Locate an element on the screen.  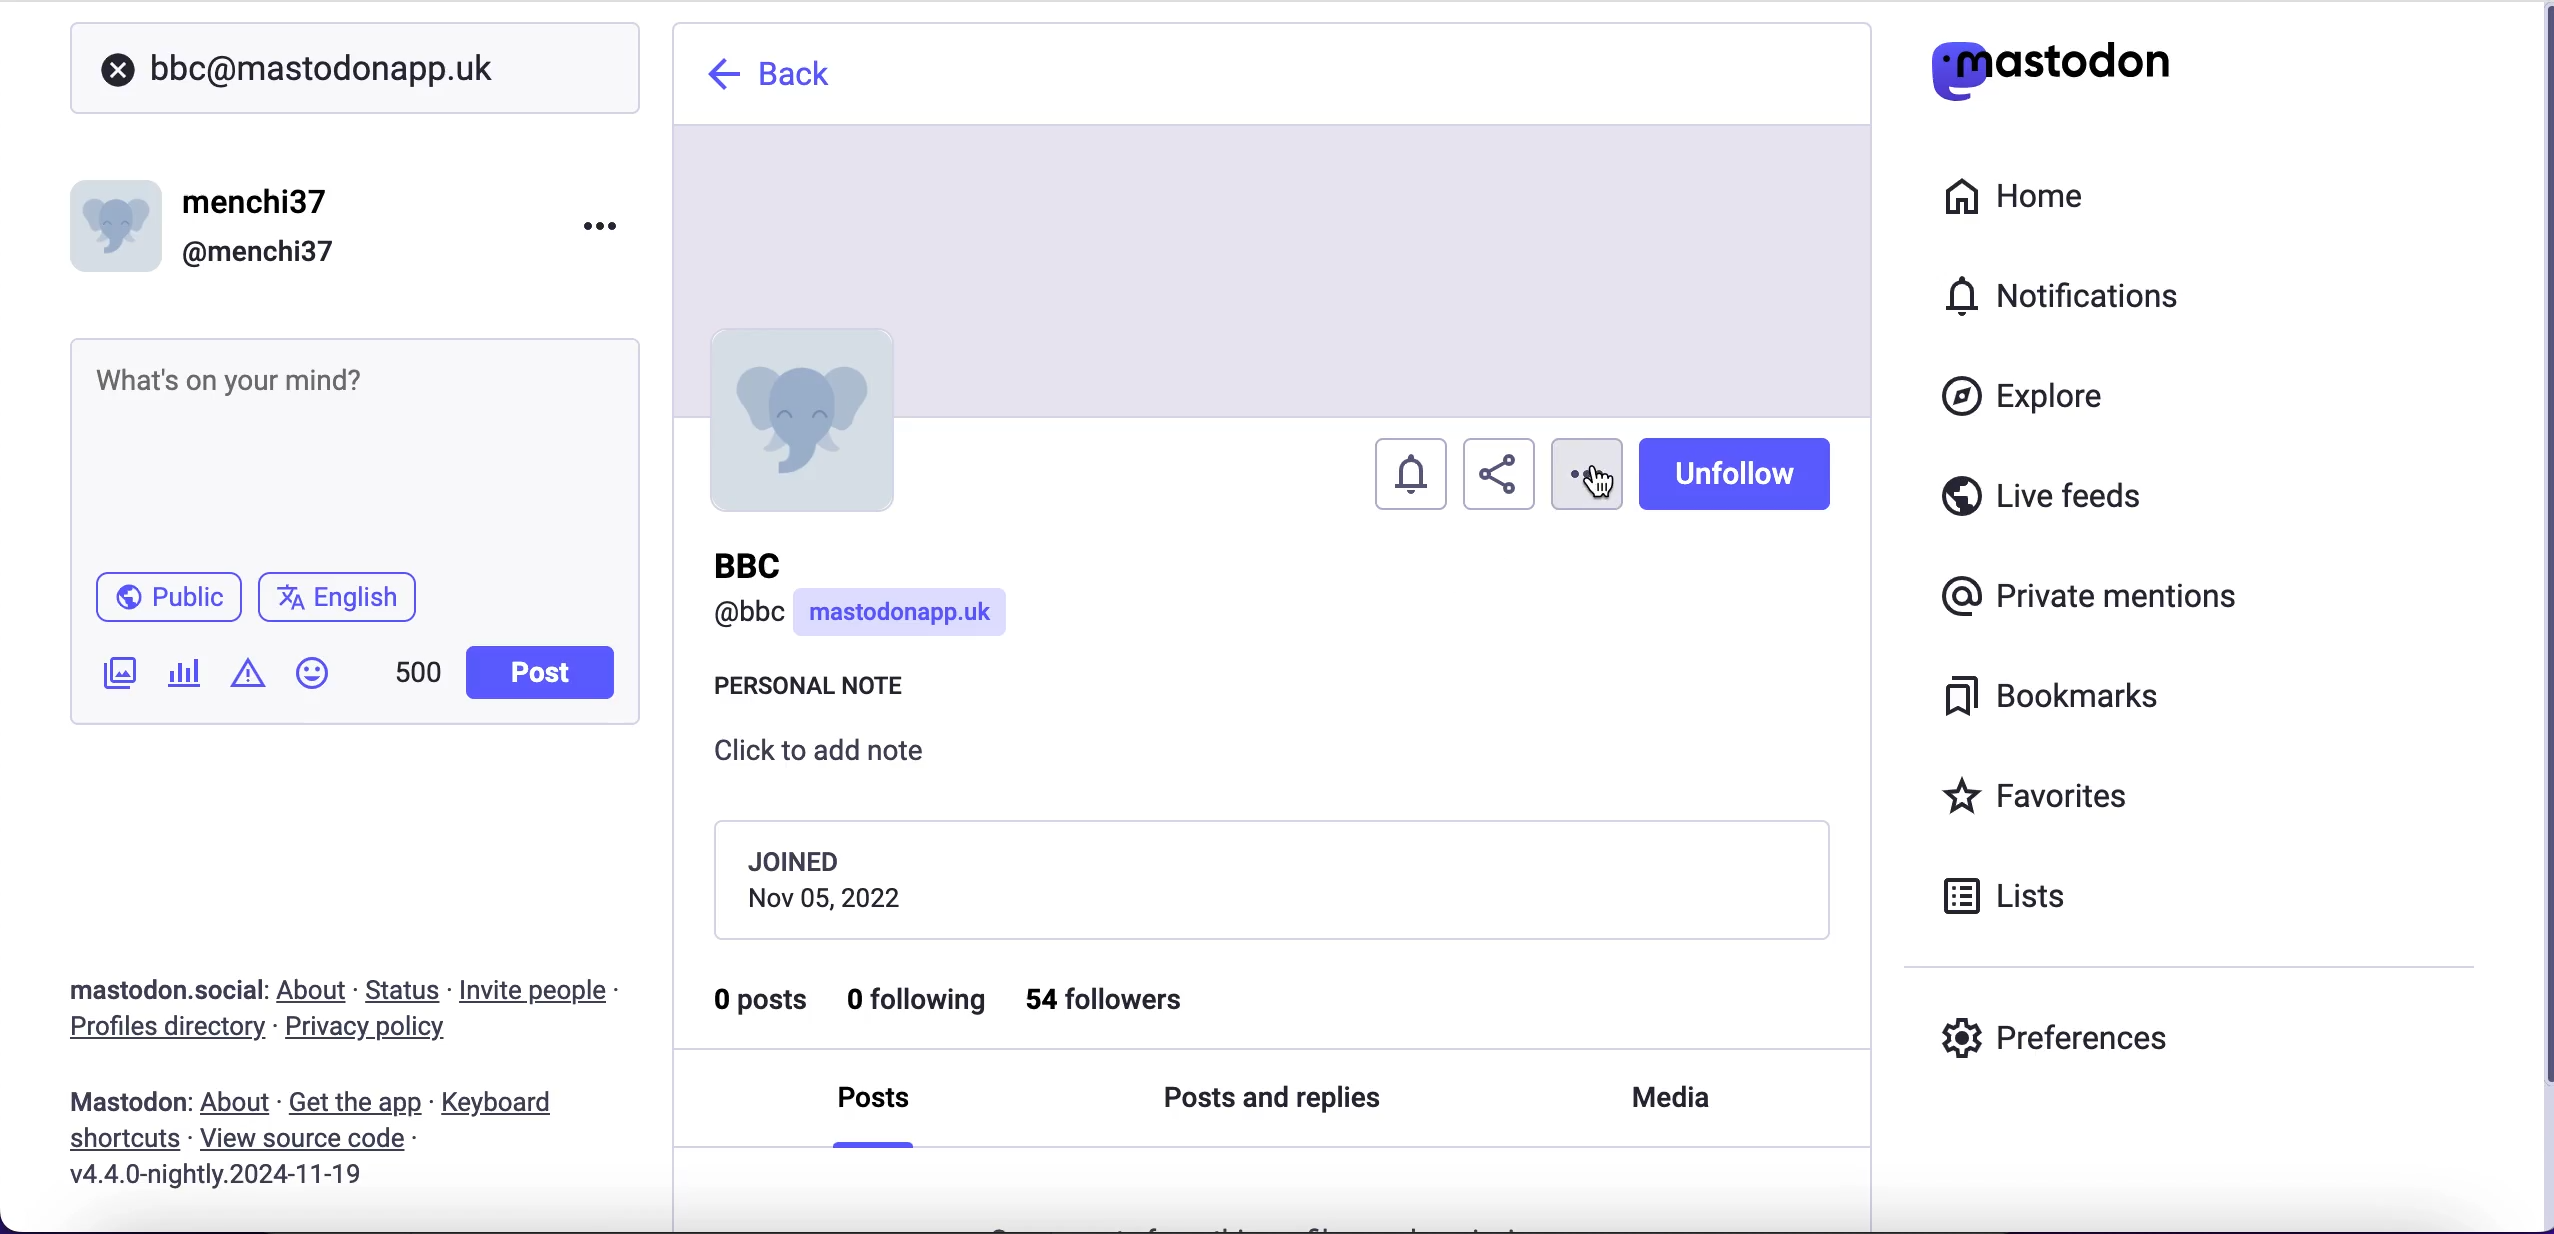
notifications is located at coordinates (2072, 295).